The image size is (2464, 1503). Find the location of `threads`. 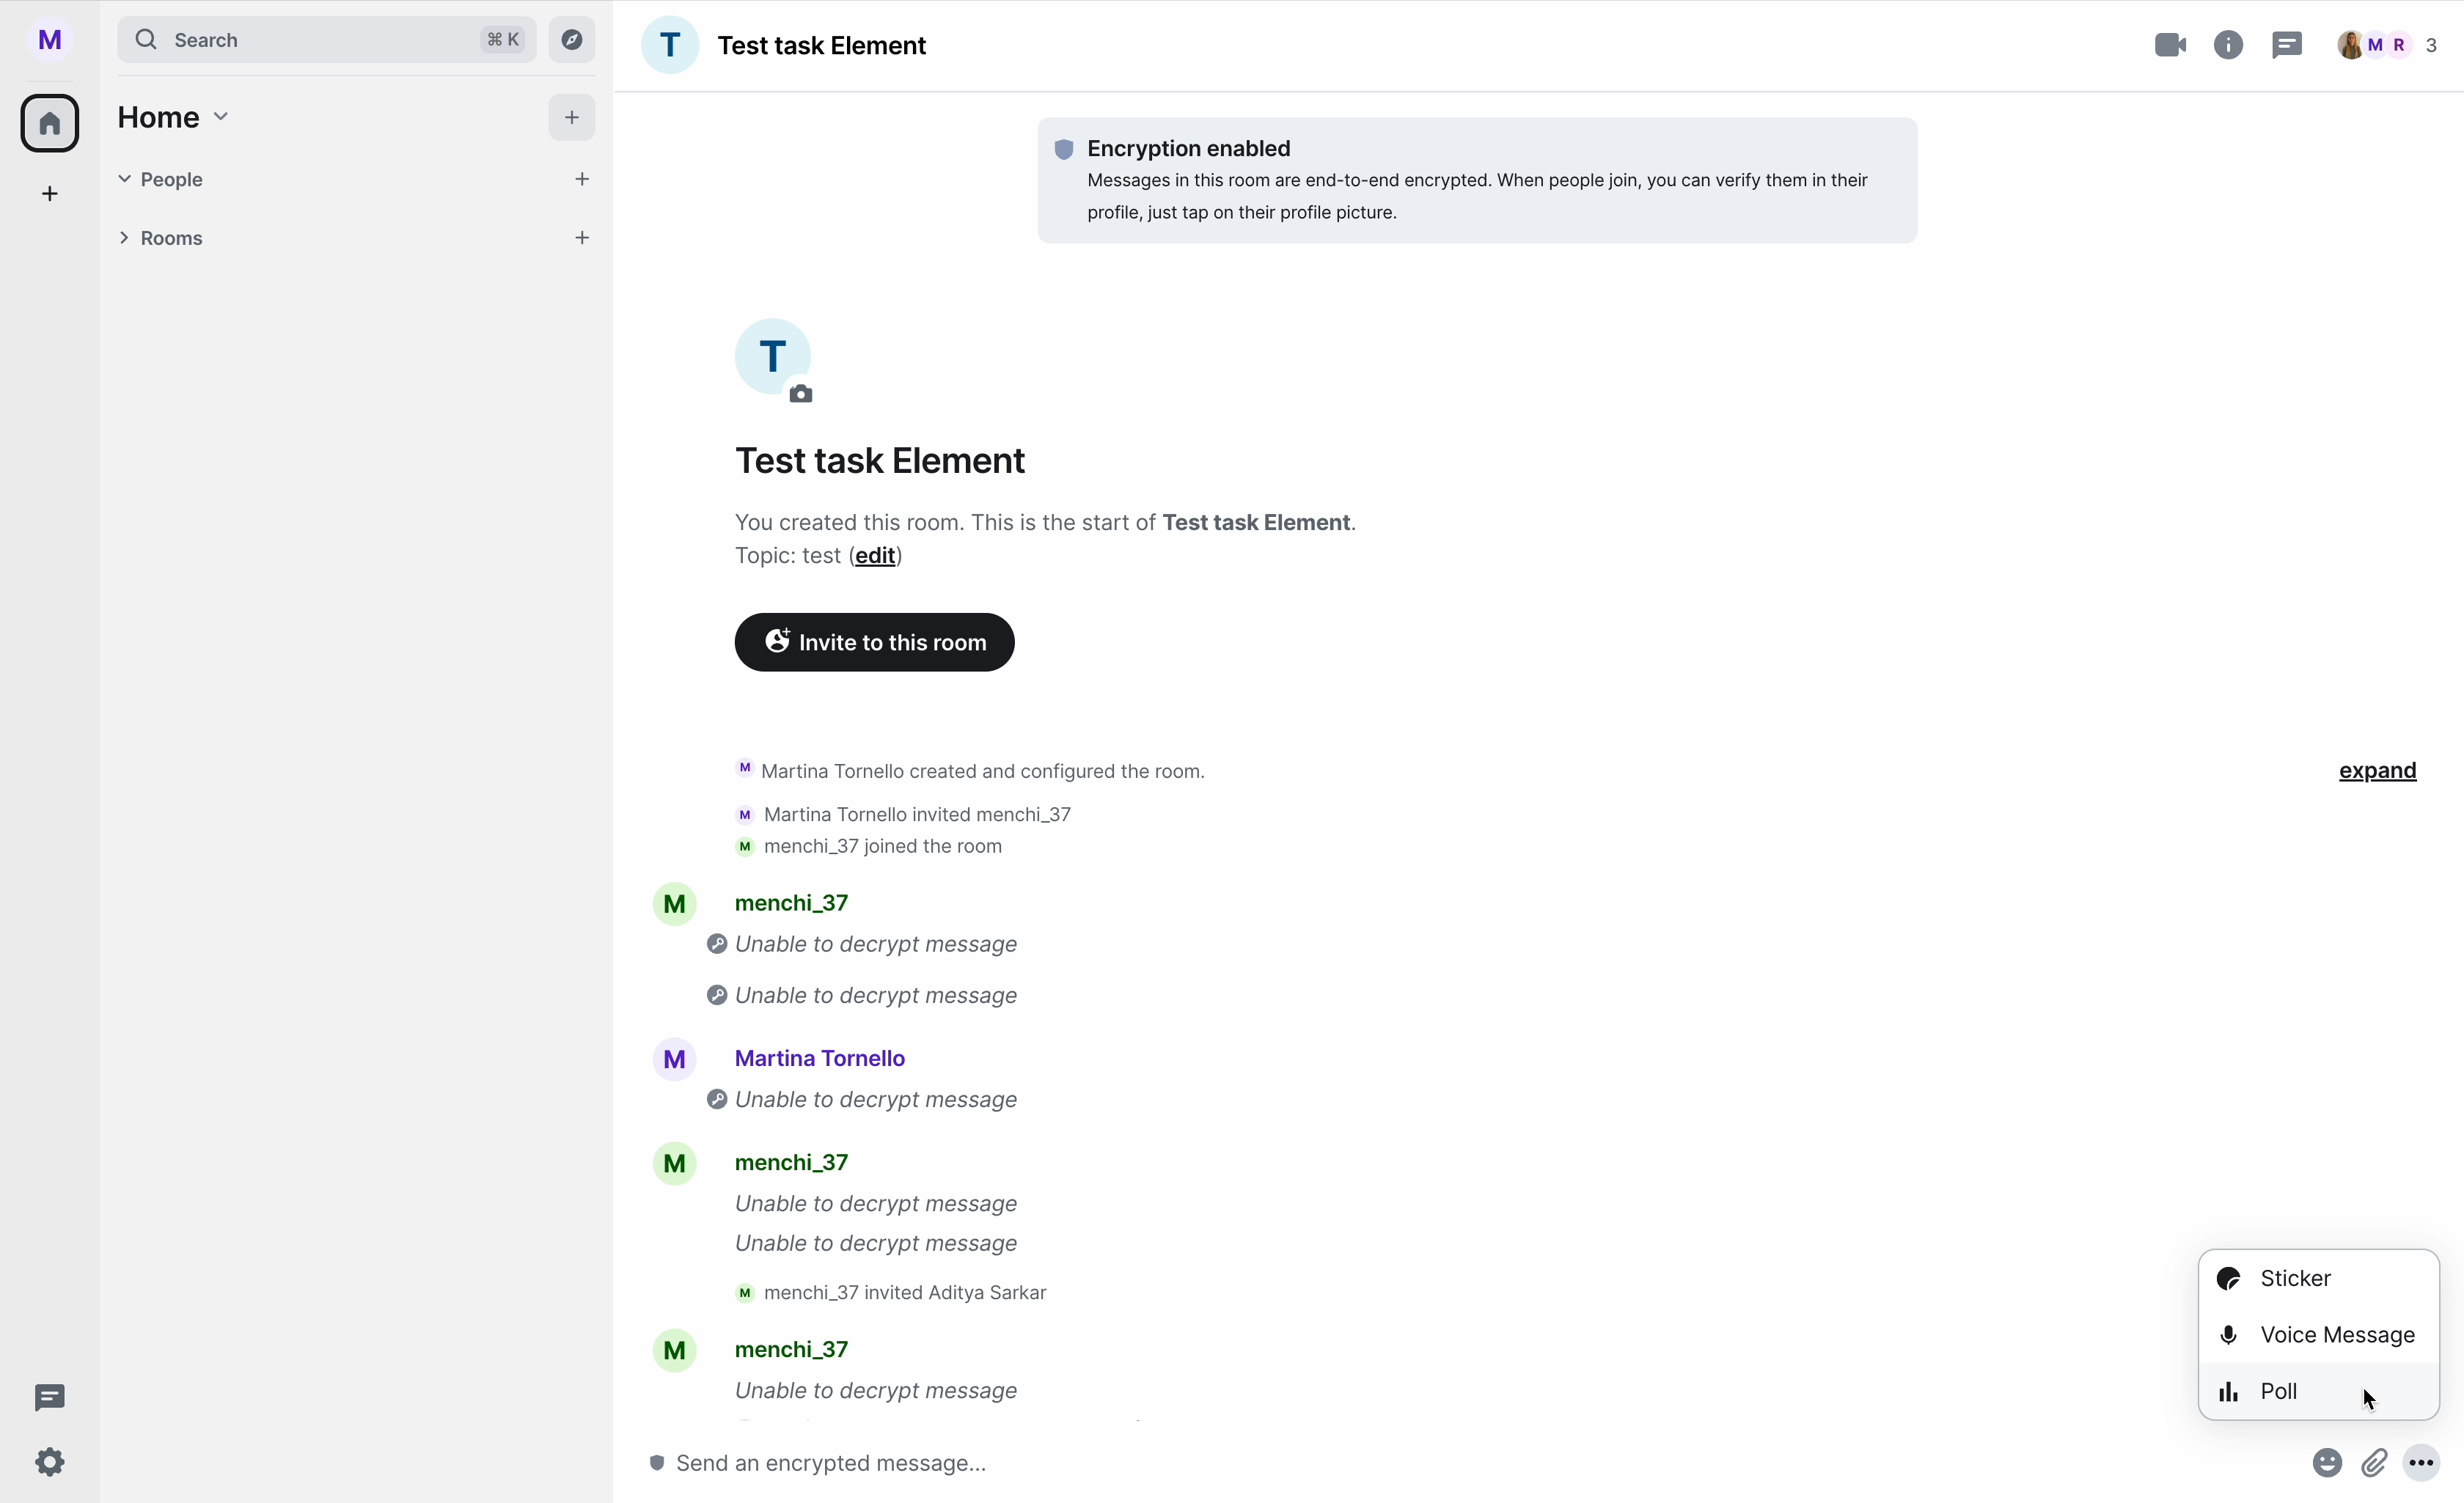

threads is located at coordinates (2285, 48).